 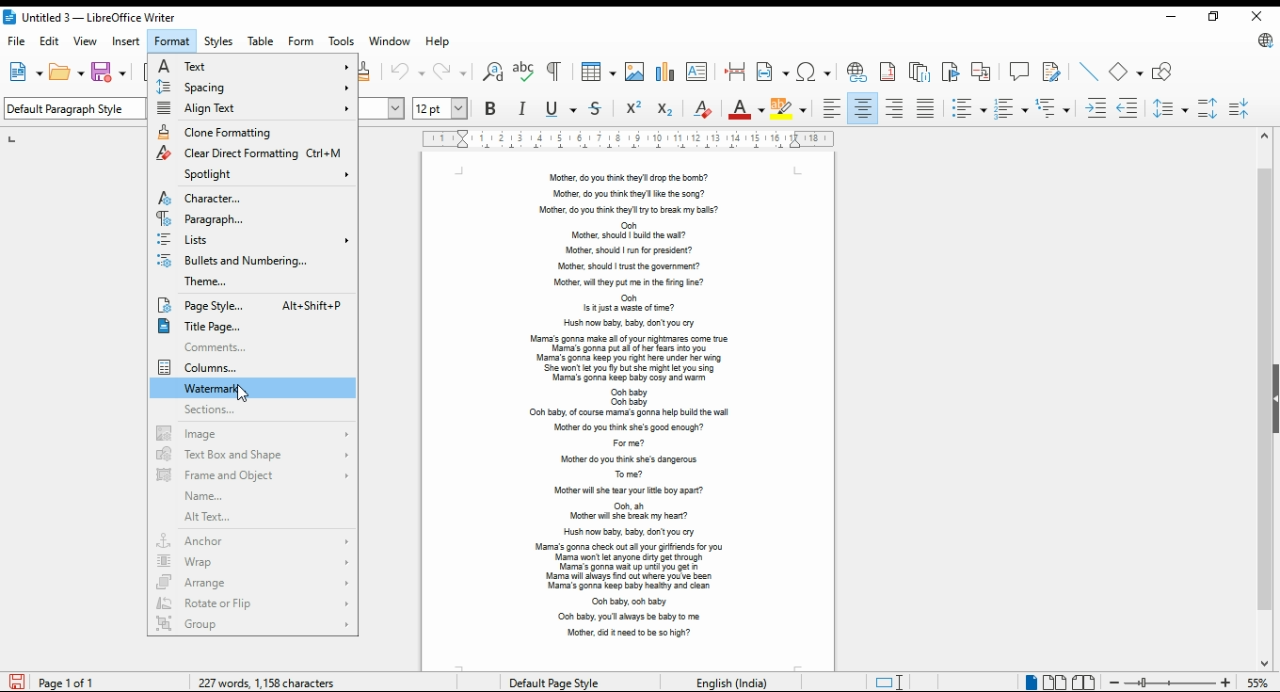 I want to click on insert text box, so click(x=698, y=71).